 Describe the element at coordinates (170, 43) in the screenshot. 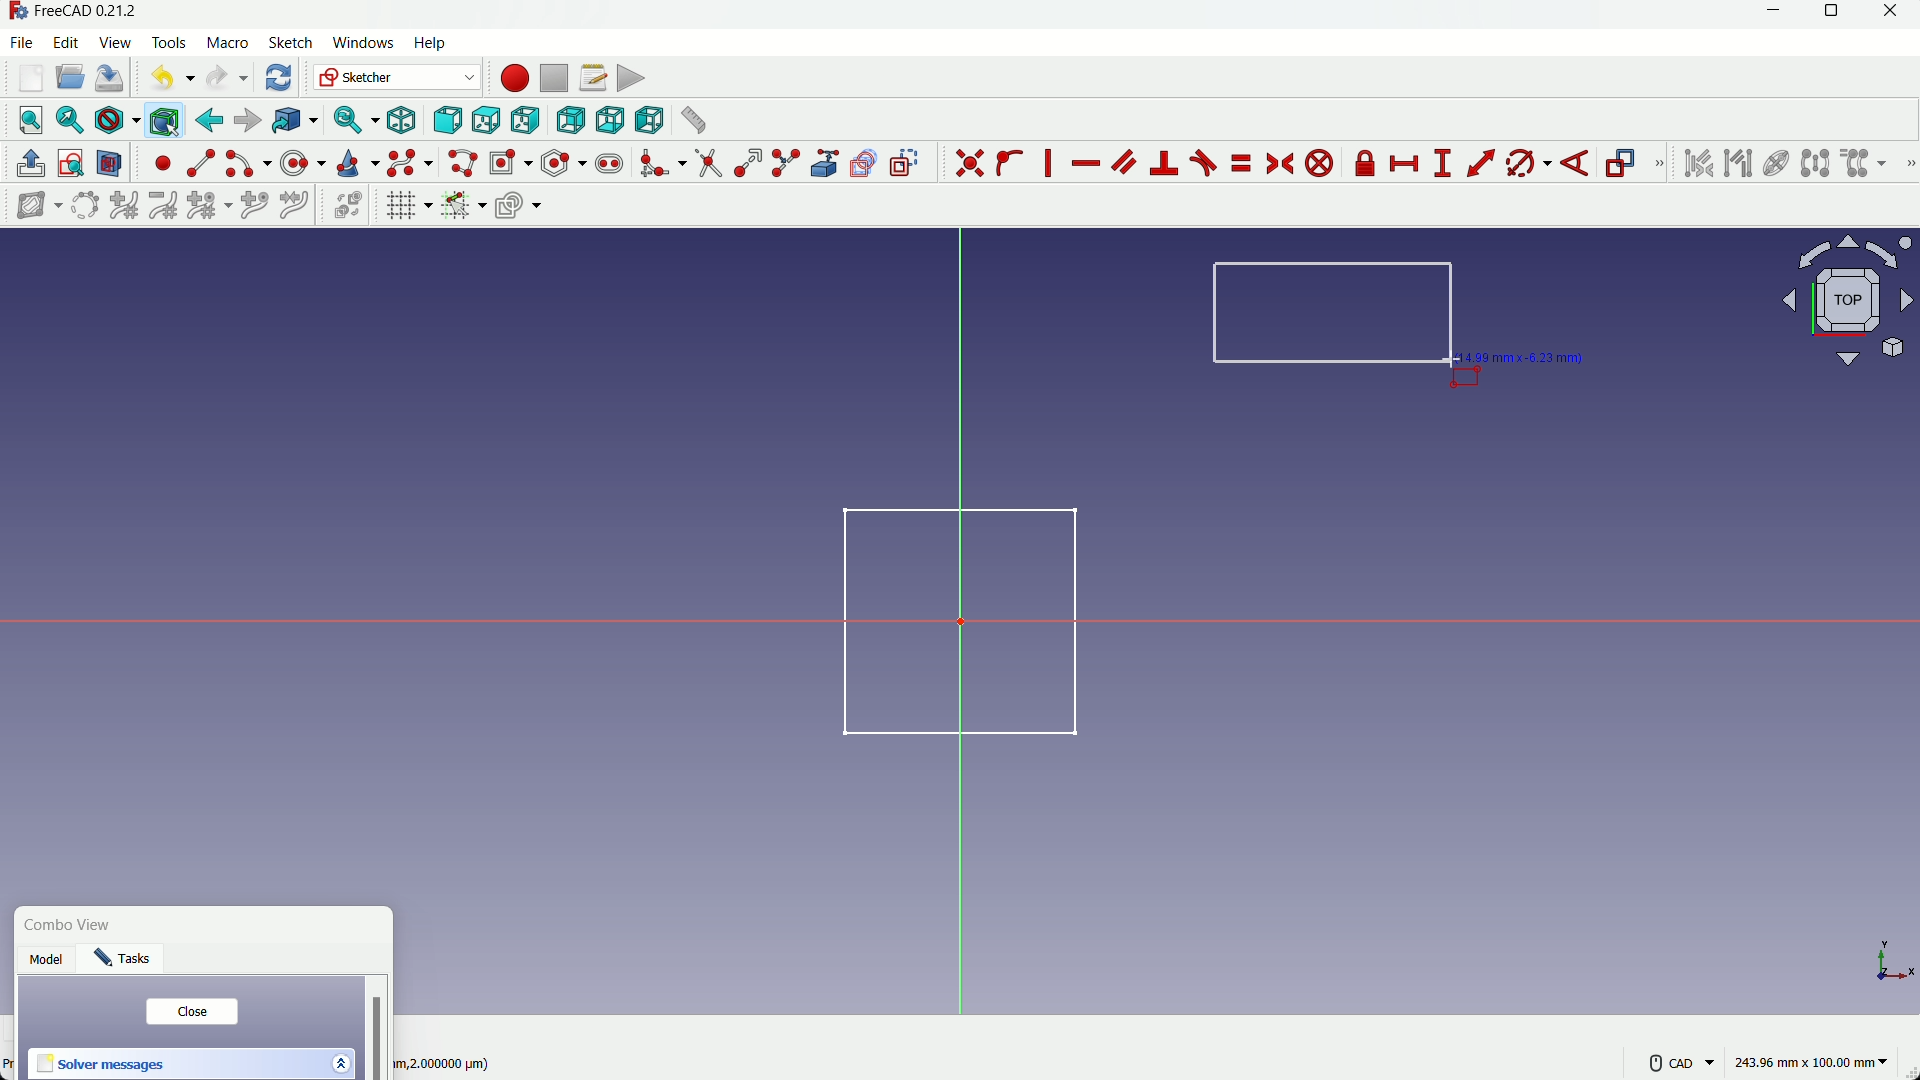

I see `tools menu` at that location.